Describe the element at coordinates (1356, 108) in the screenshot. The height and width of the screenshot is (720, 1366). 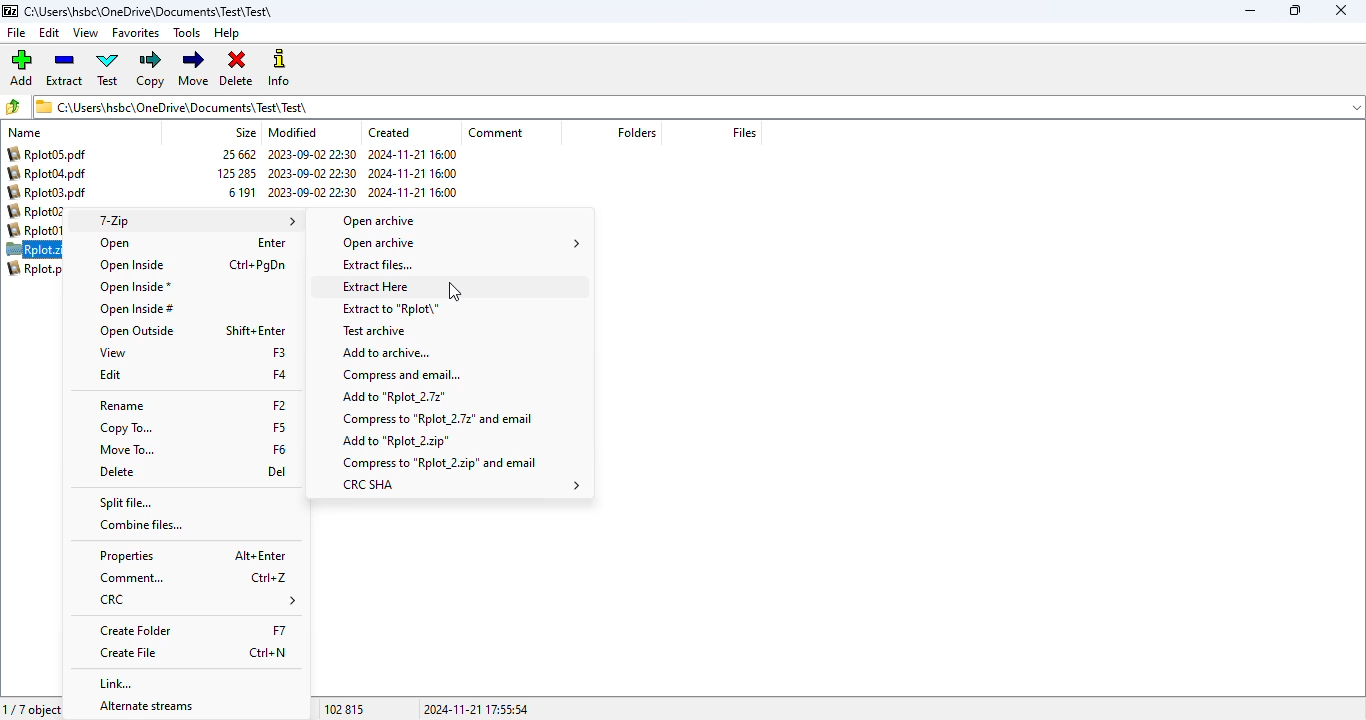
I see `collapse` at that location.